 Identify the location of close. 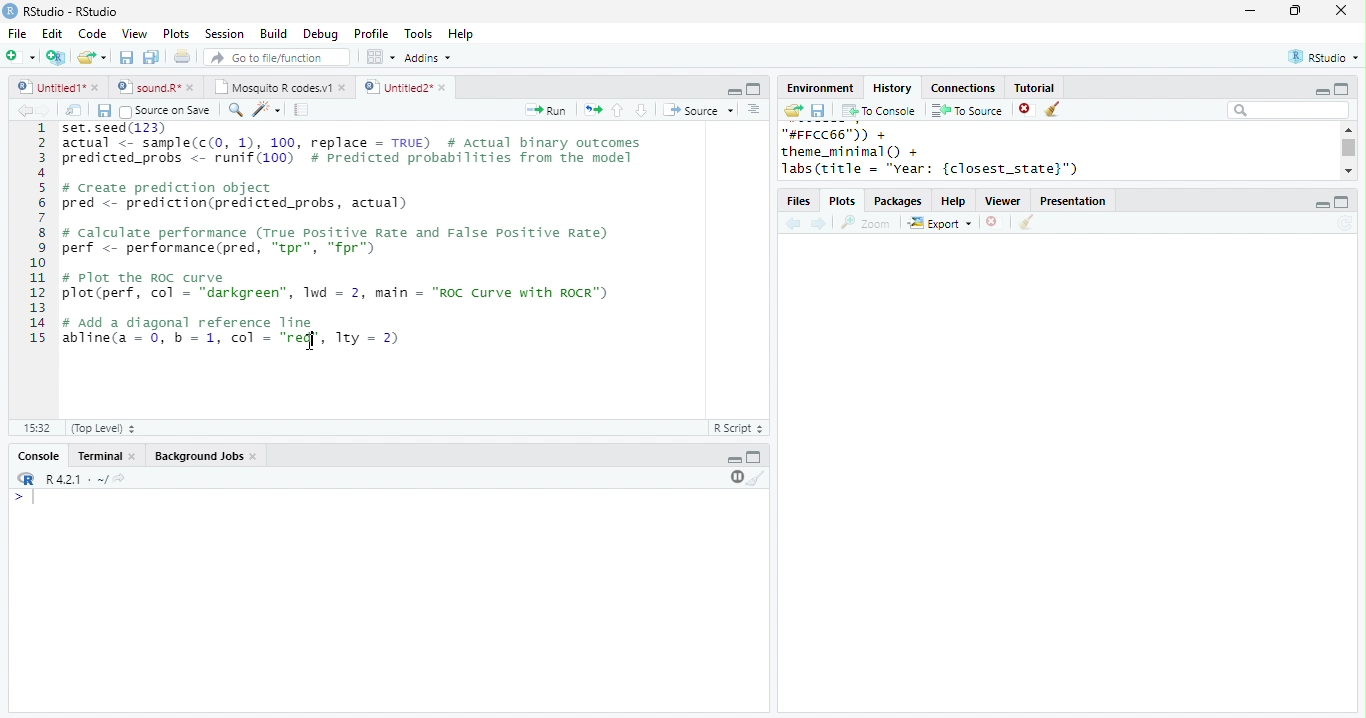
(134, 457).